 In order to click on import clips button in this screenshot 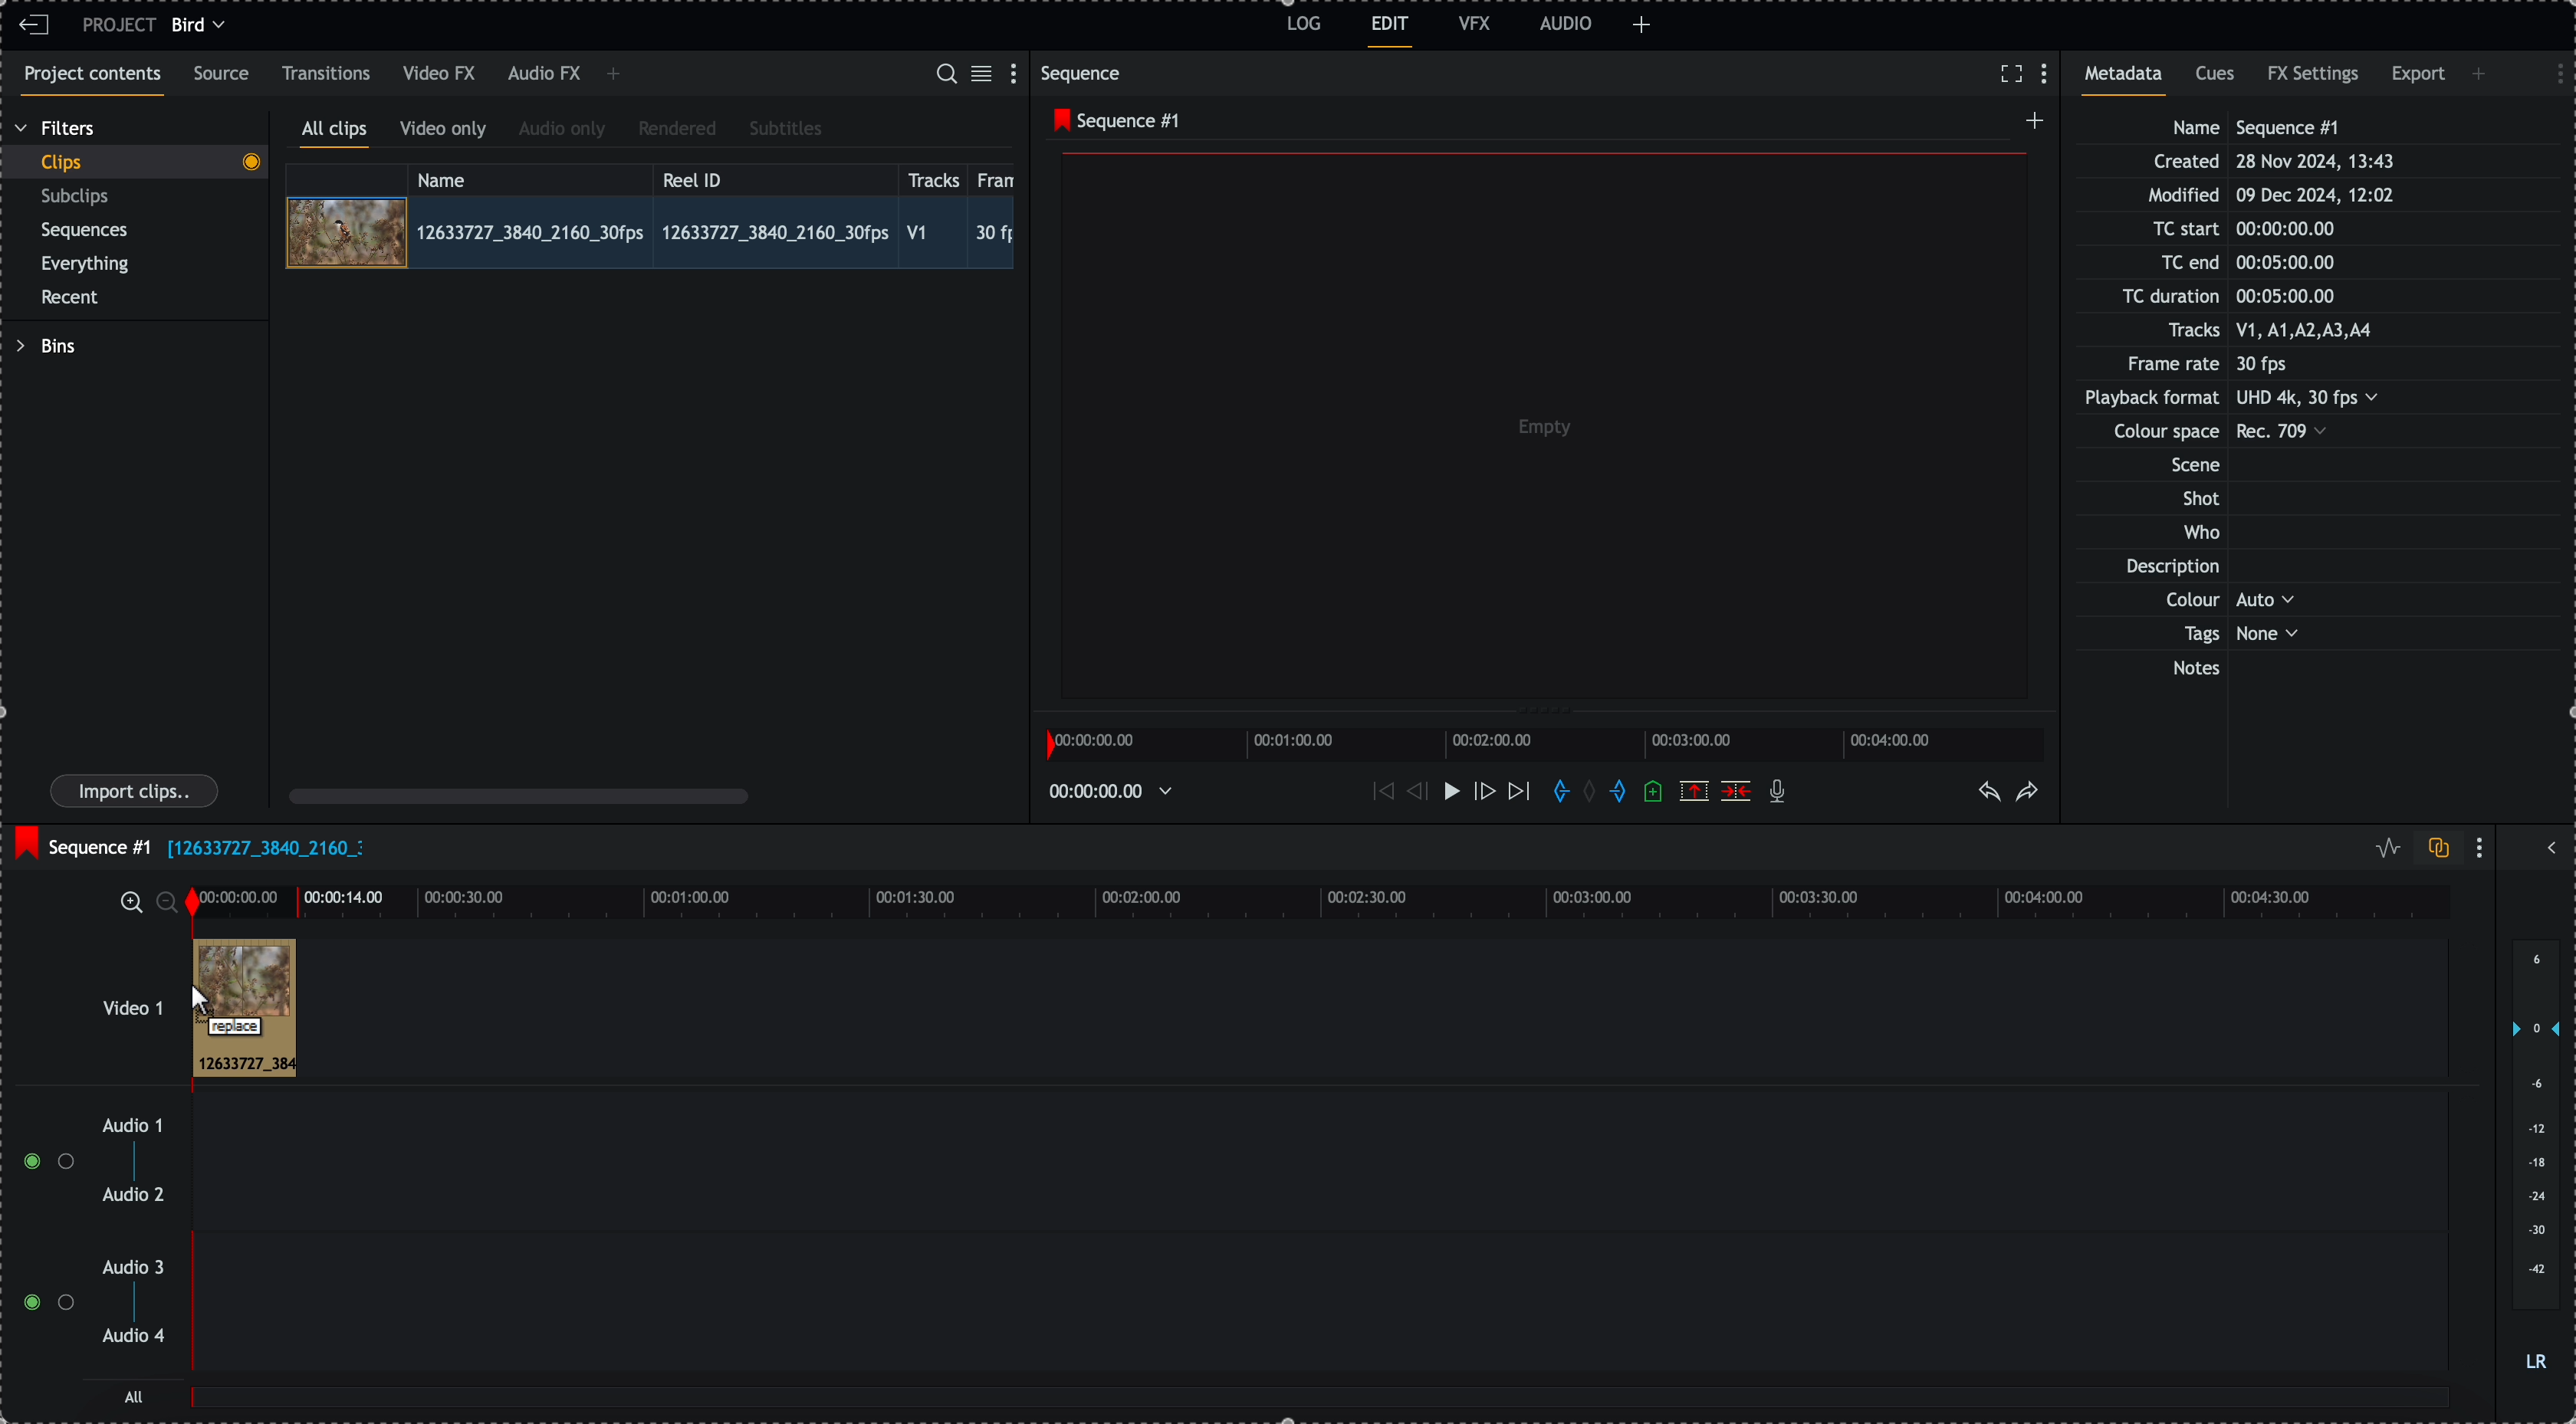, I will do `click(137, 792)`.